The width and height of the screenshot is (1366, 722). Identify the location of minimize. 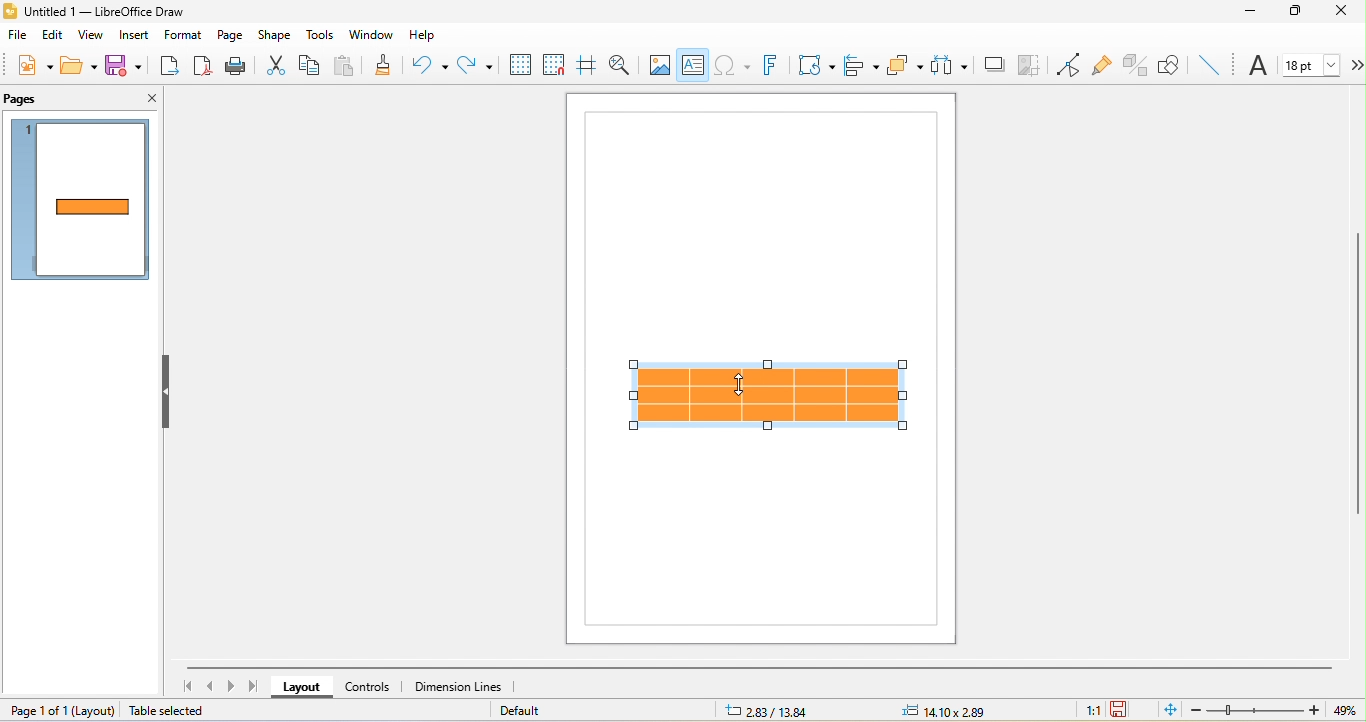
(1253, 14).